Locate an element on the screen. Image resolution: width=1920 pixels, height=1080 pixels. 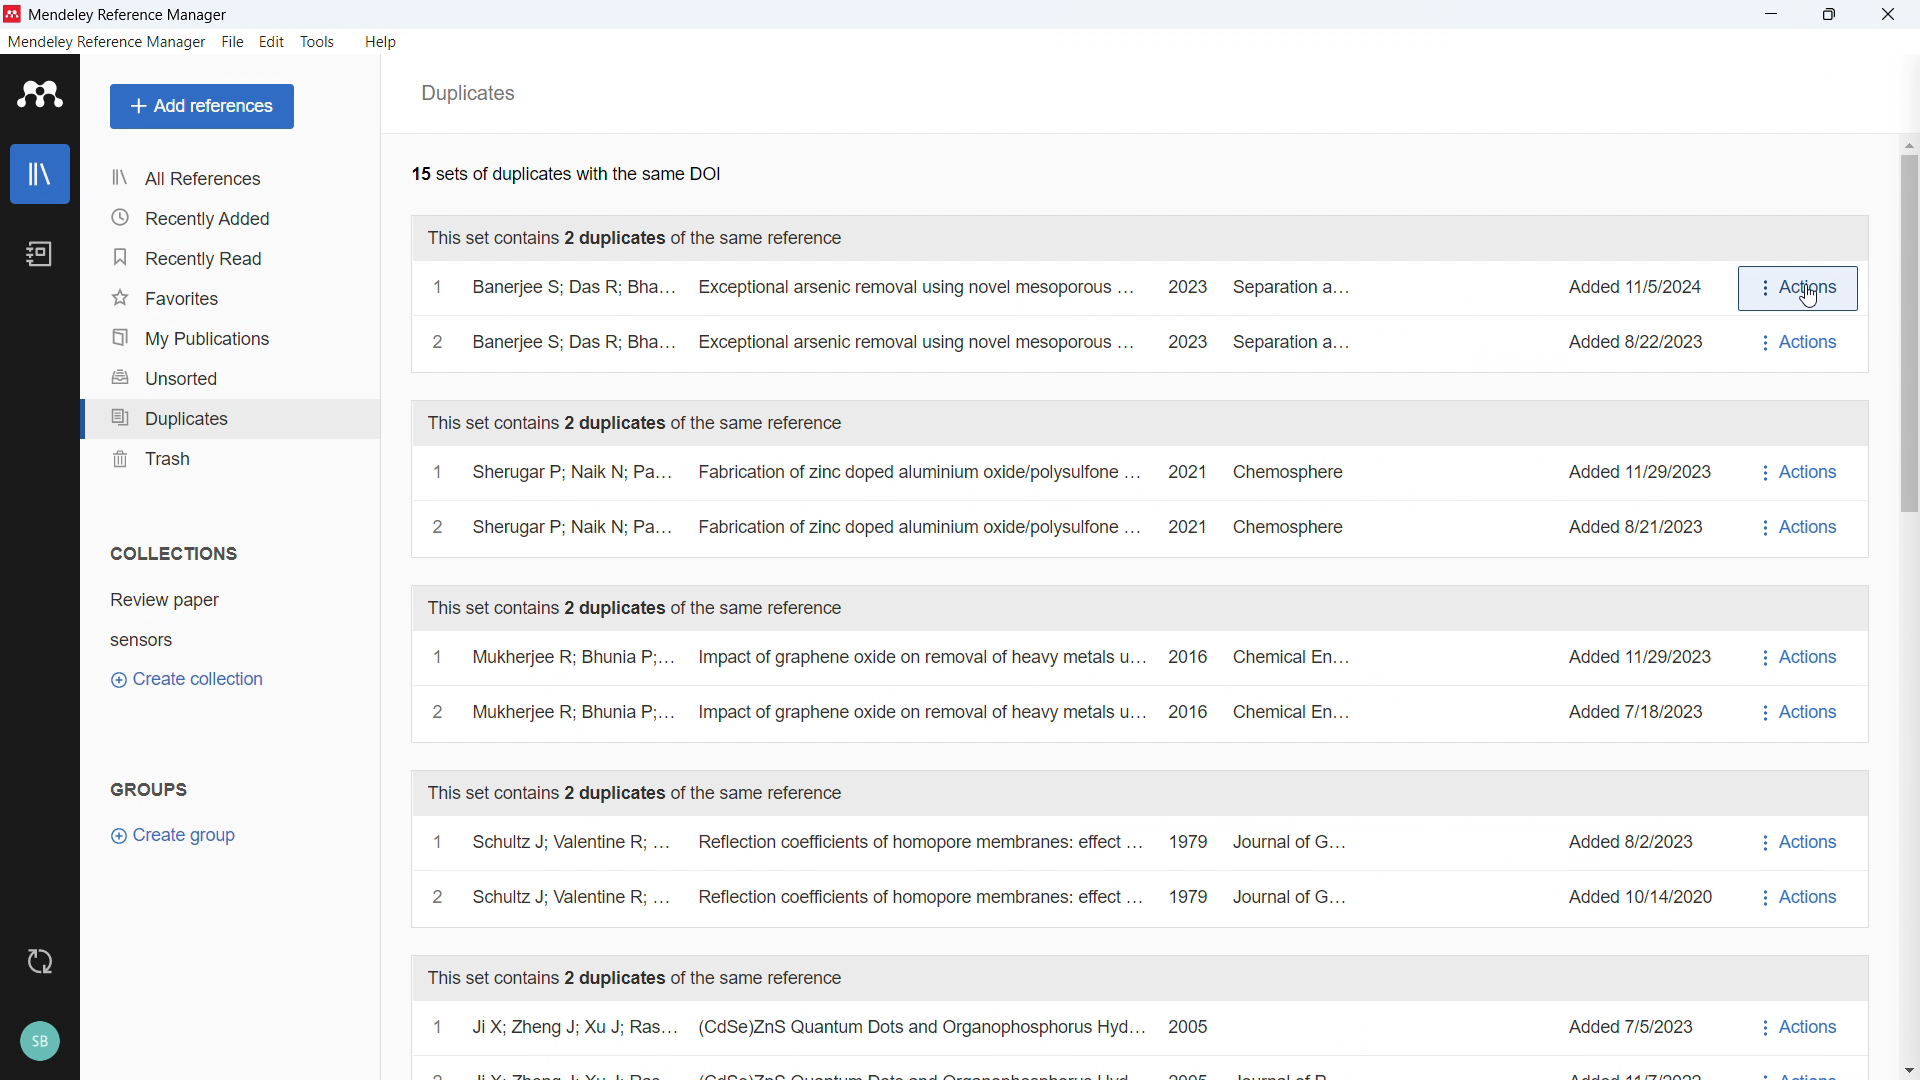
aration a... Added 8/22/2023 is located at coordinates (1616, 339).